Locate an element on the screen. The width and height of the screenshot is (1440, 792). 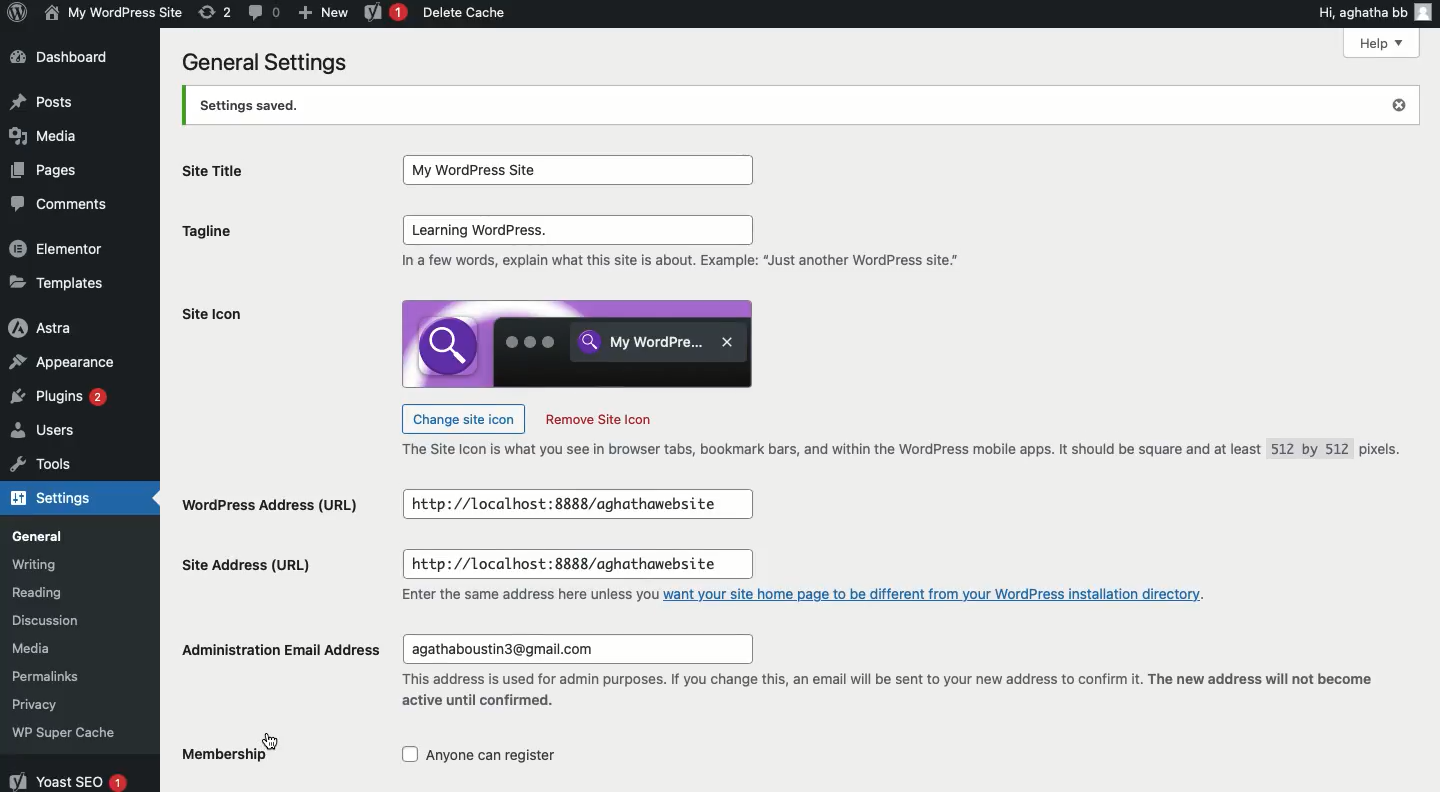
 http: //localhost :8888/aghathawebsite  is located at coordinates (587, 504).